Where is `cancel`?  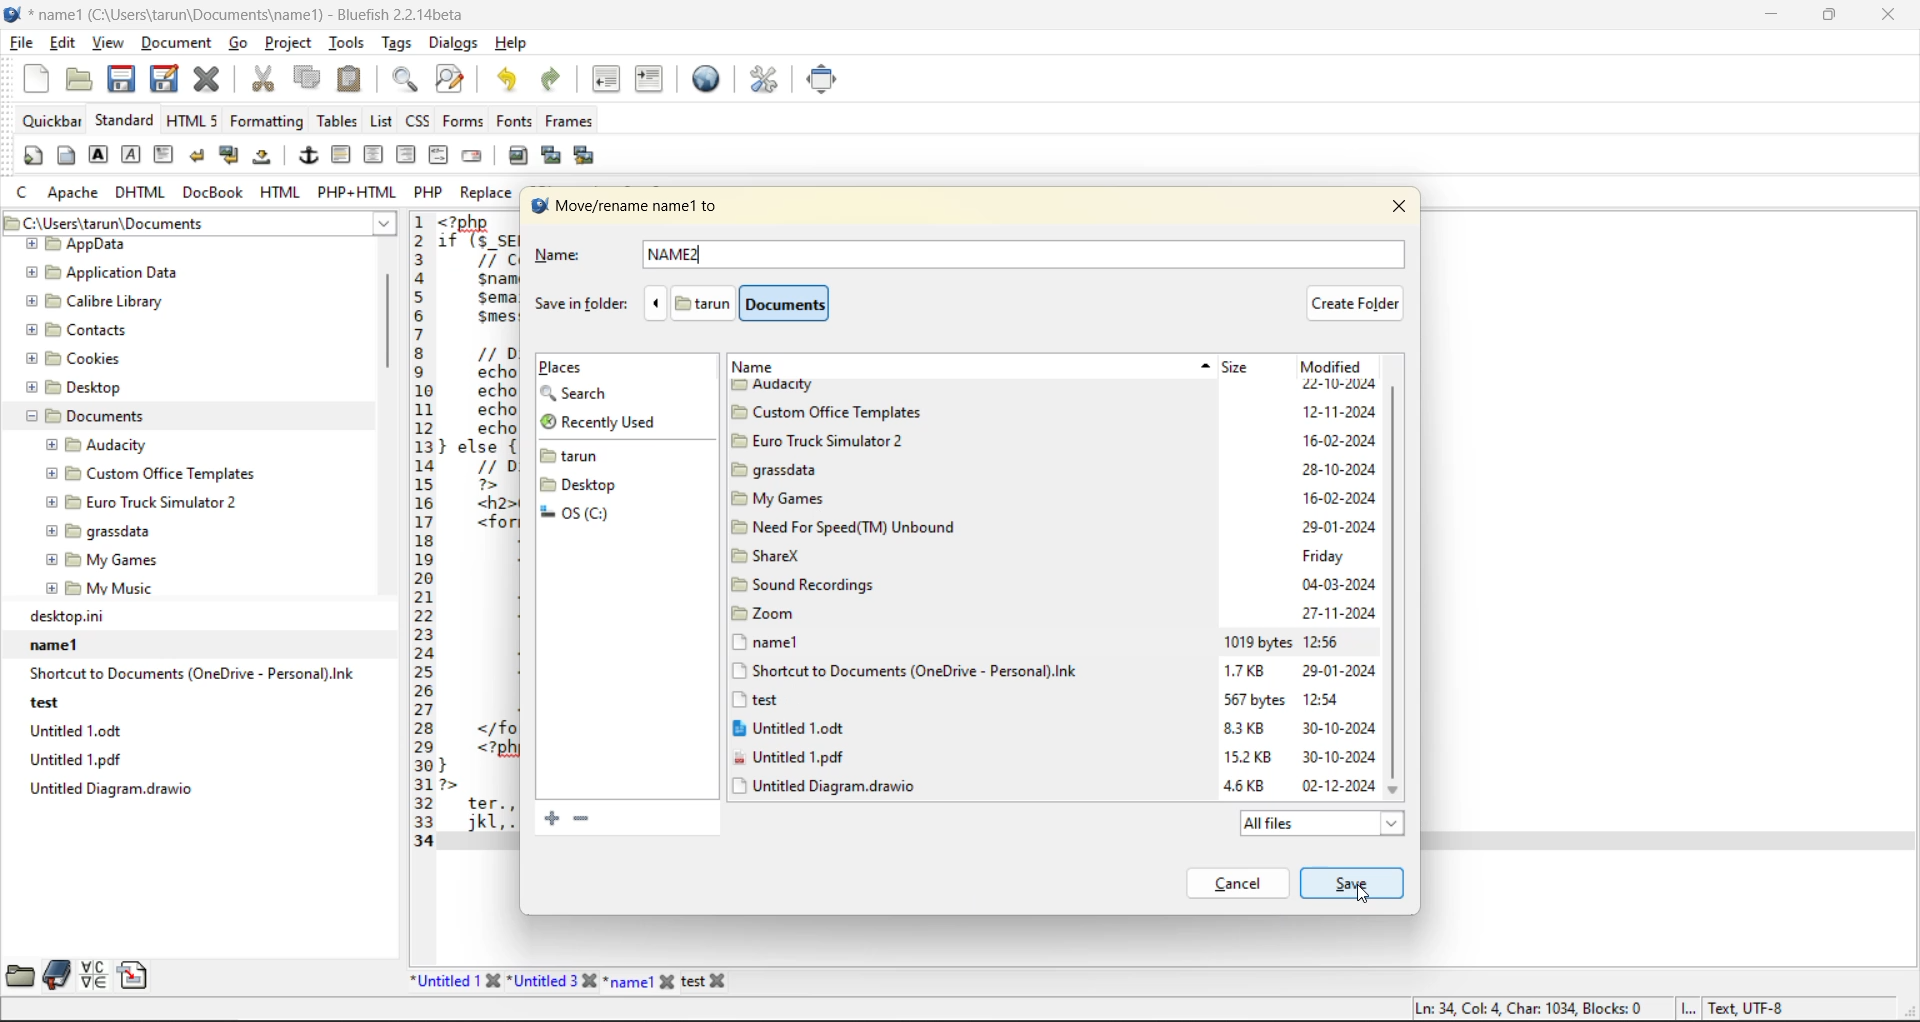 cancel is located at coordinates (1243, 882).